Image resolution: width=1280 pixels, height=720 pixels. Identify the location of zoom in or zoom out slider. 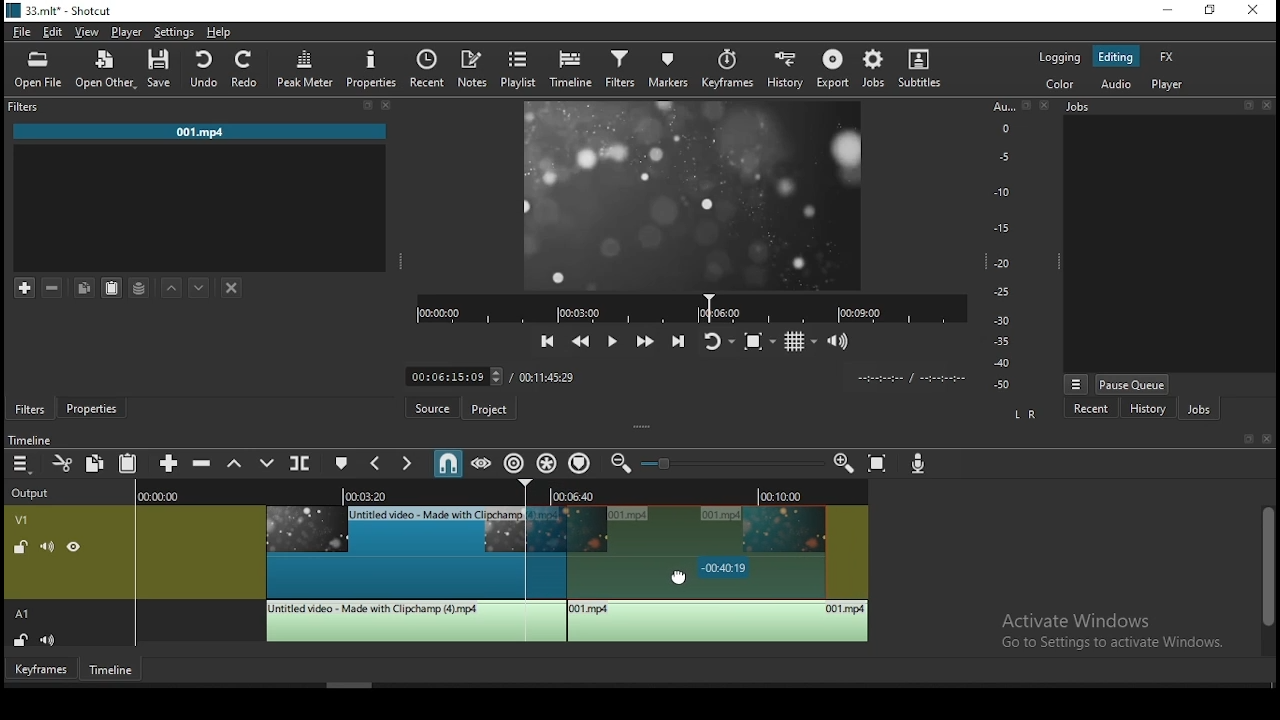
(734, 463).